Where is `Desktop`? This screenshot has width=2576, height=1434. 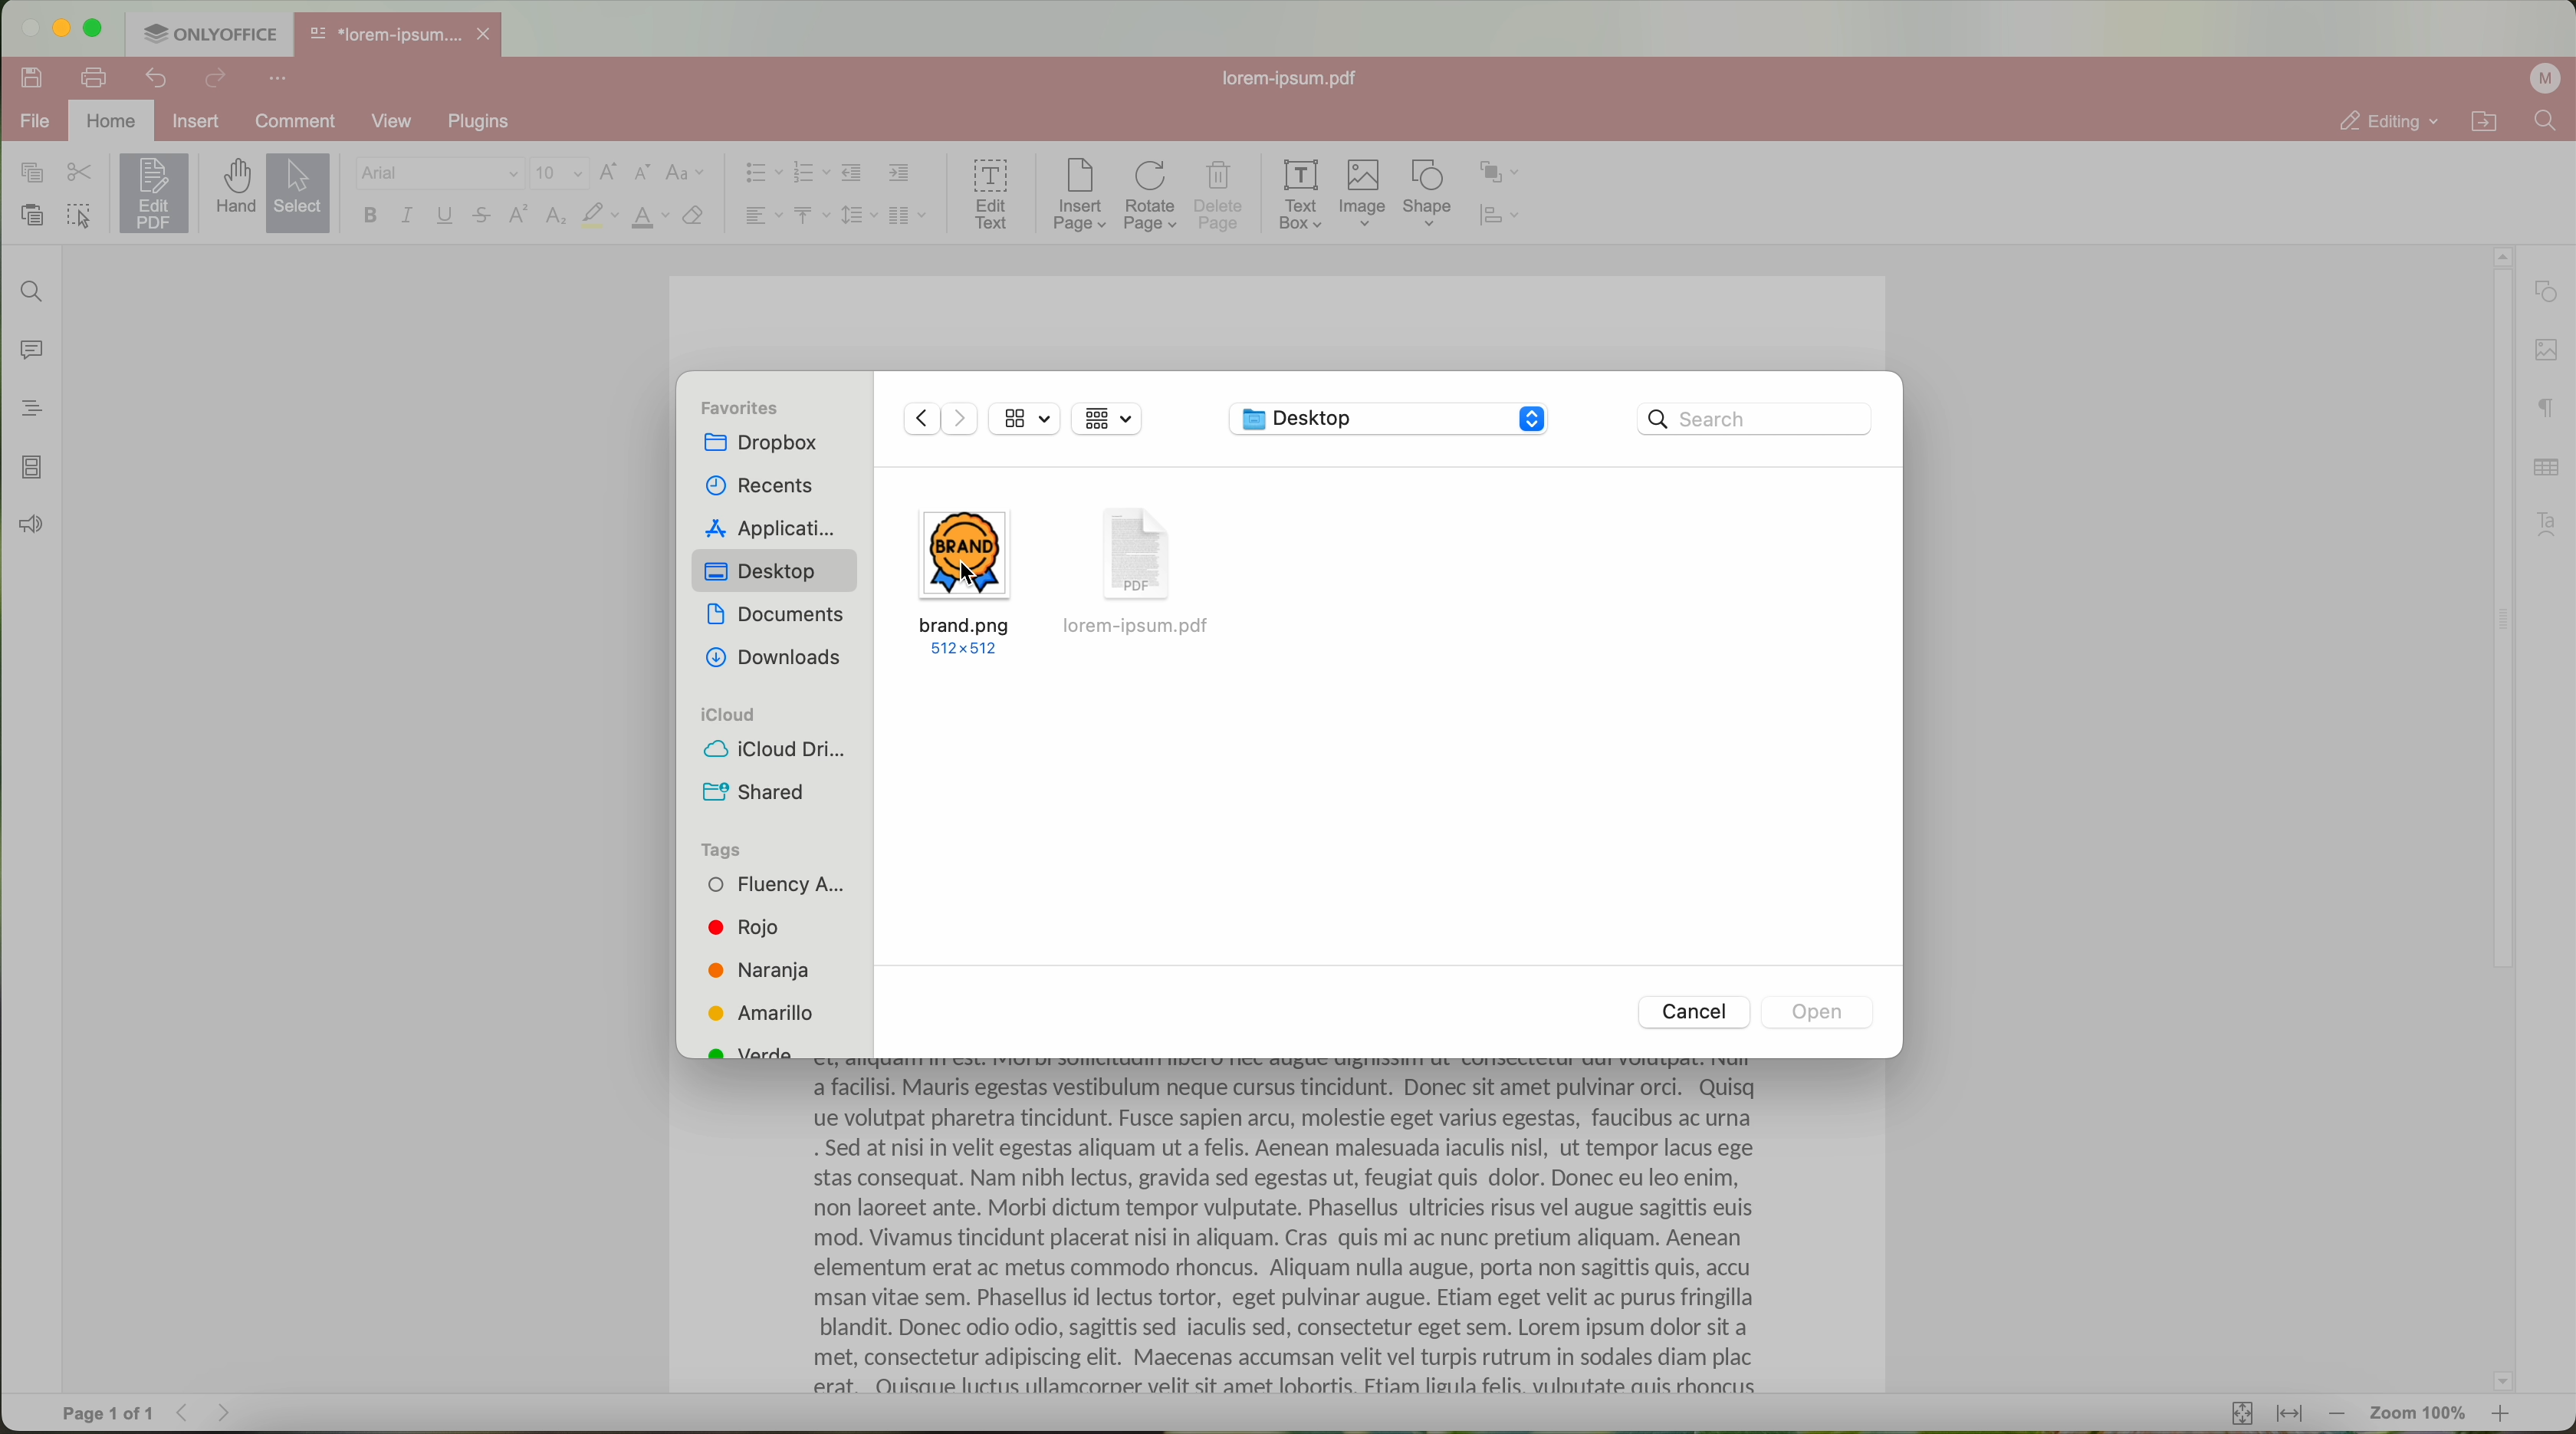
Desktop is located at coordinates (1348, 417).